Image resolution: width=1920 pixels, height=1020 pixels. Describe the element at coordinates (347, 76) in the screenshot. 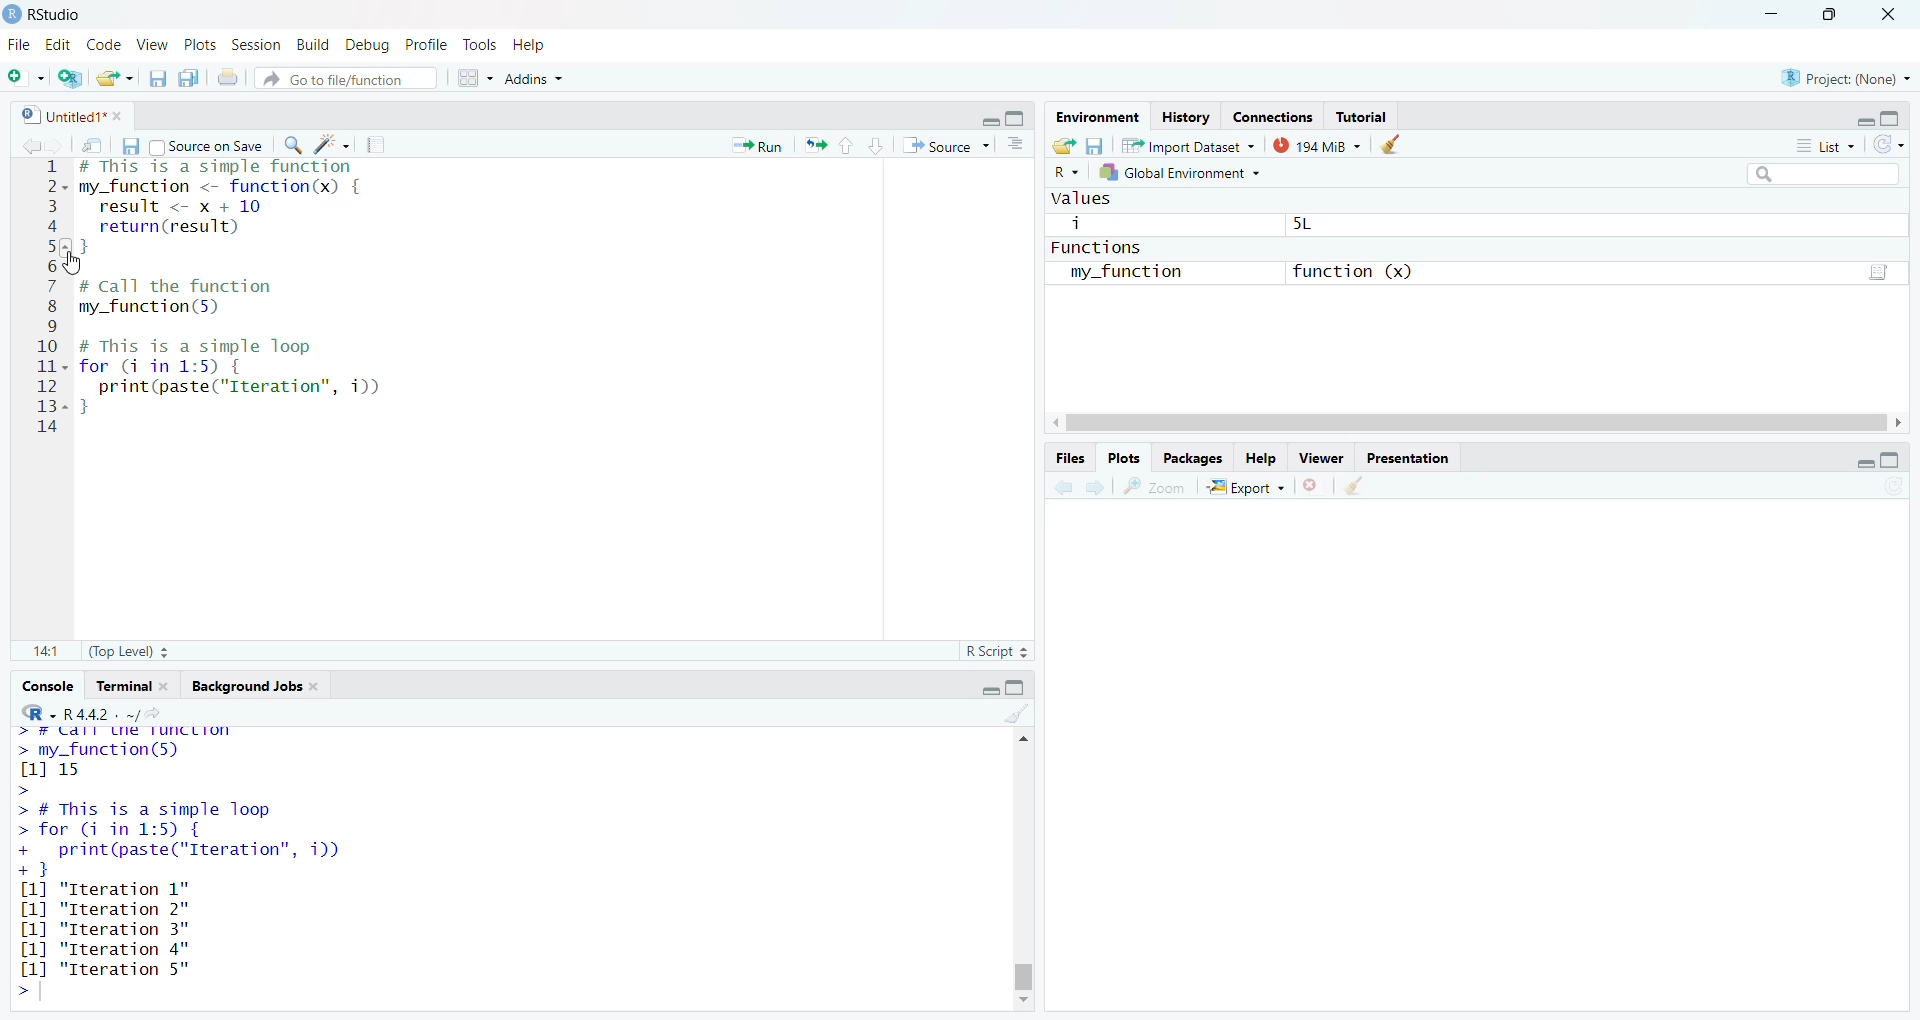

I see `go to file/function` at that location.